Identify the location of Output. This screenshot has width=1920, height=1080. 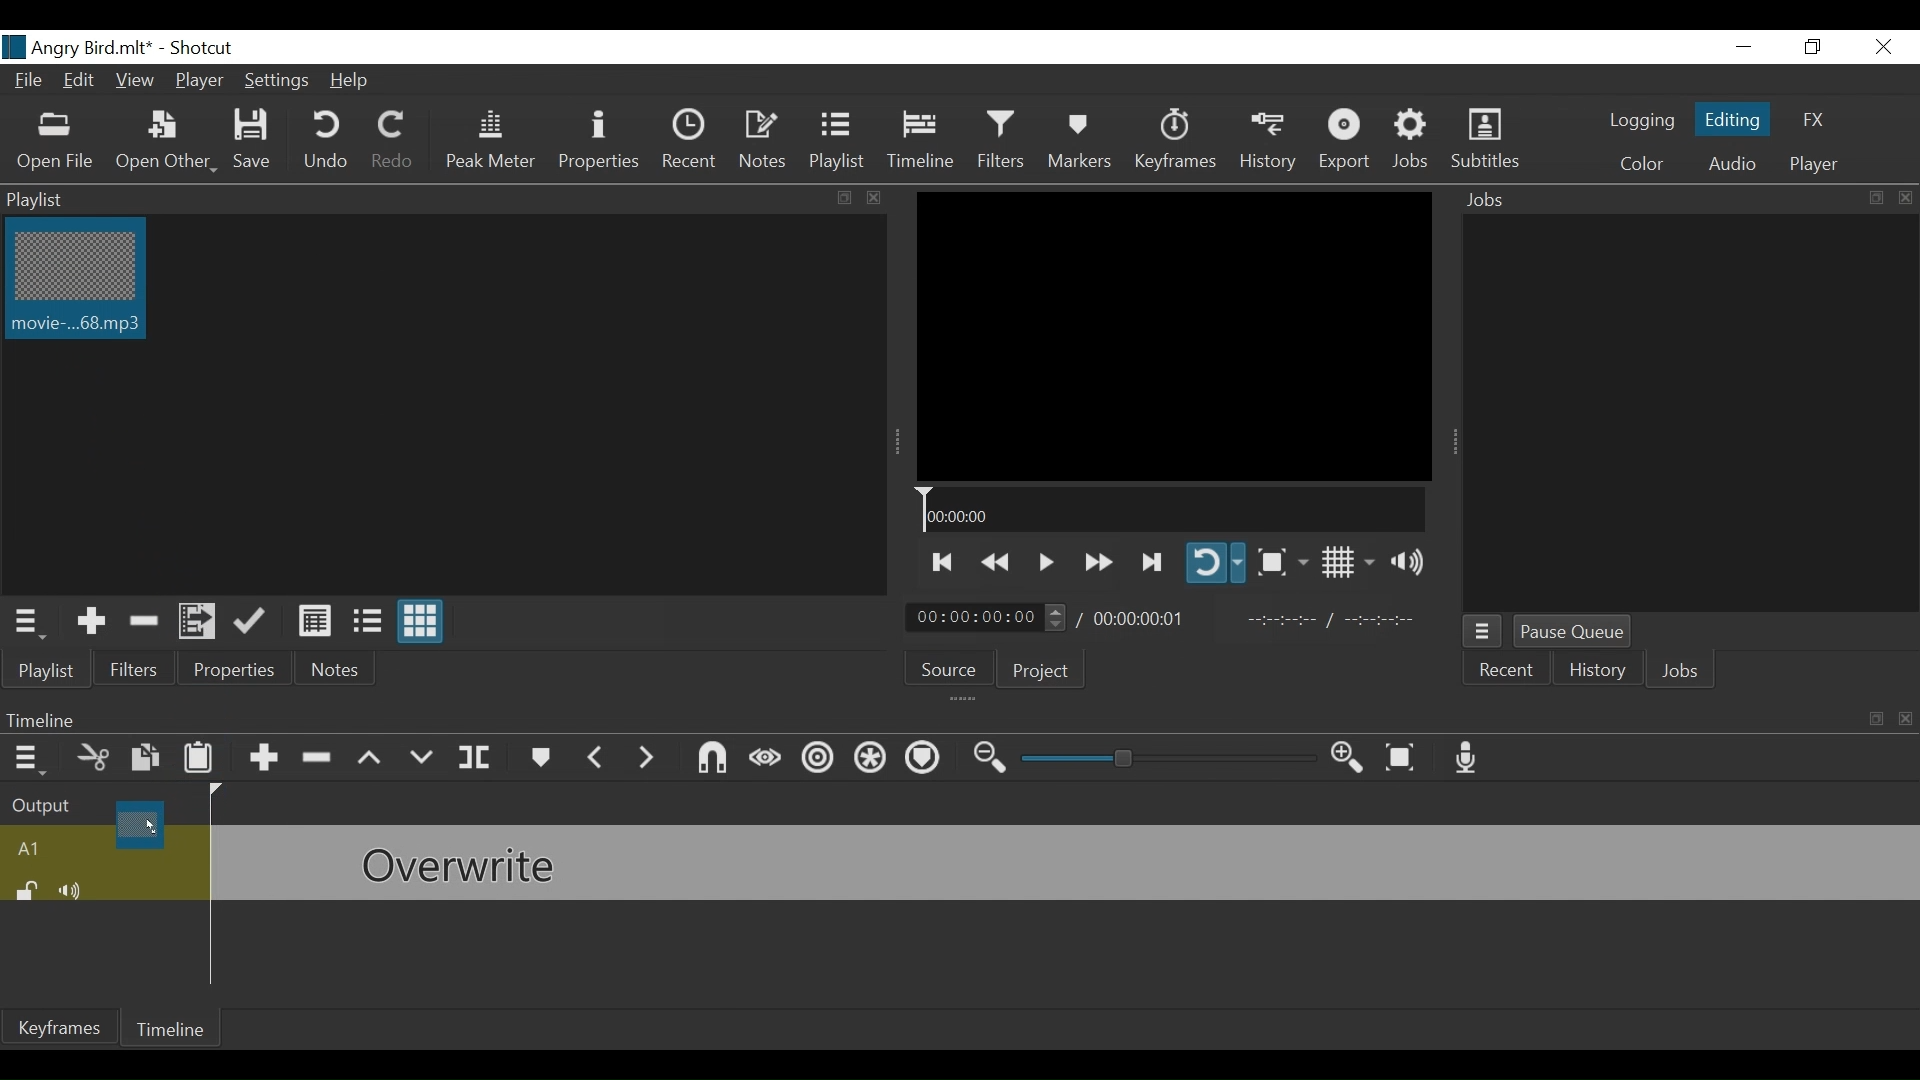
(97, 801).